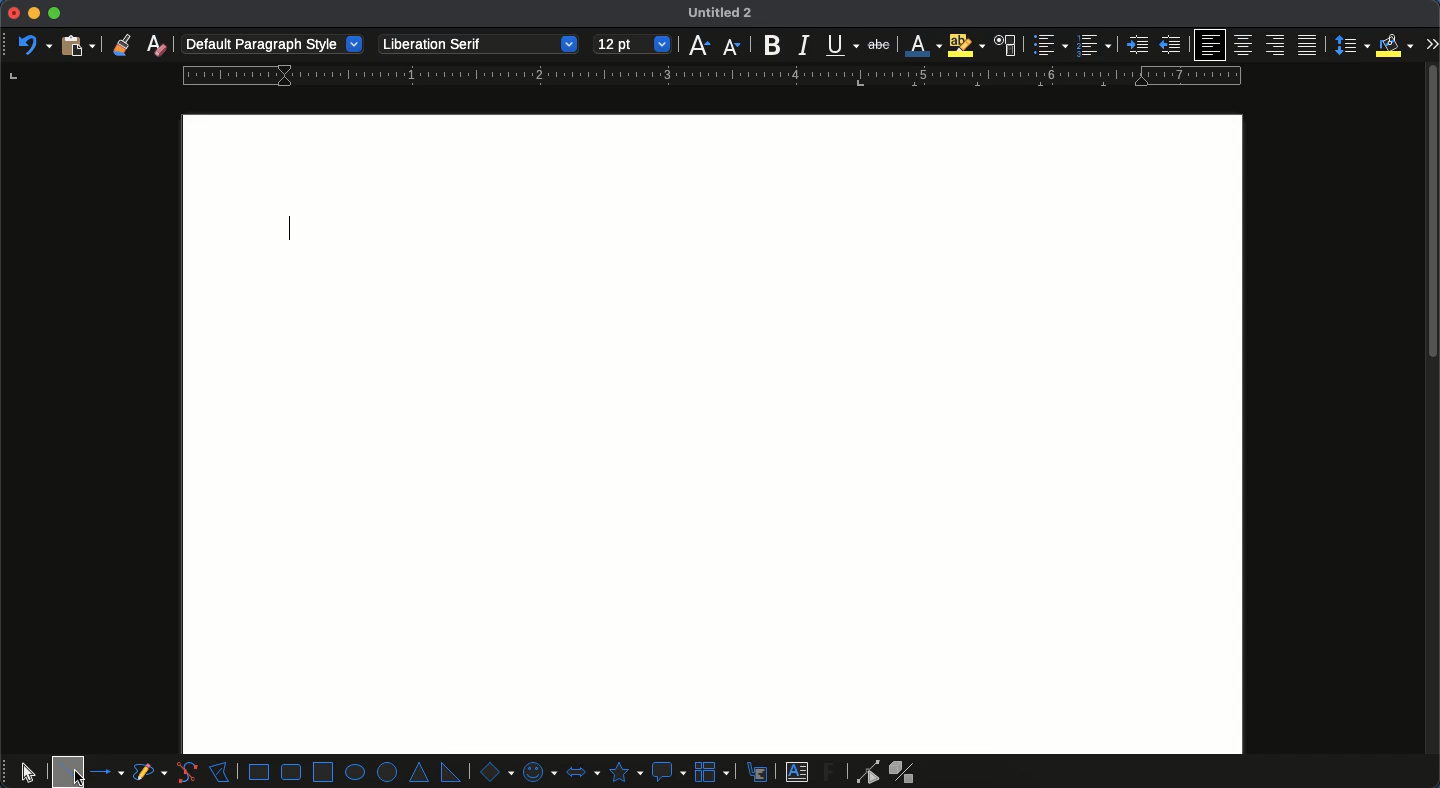  Describe the element at coordinates (797, 772) in the screenshot. I see `text box` at that location.